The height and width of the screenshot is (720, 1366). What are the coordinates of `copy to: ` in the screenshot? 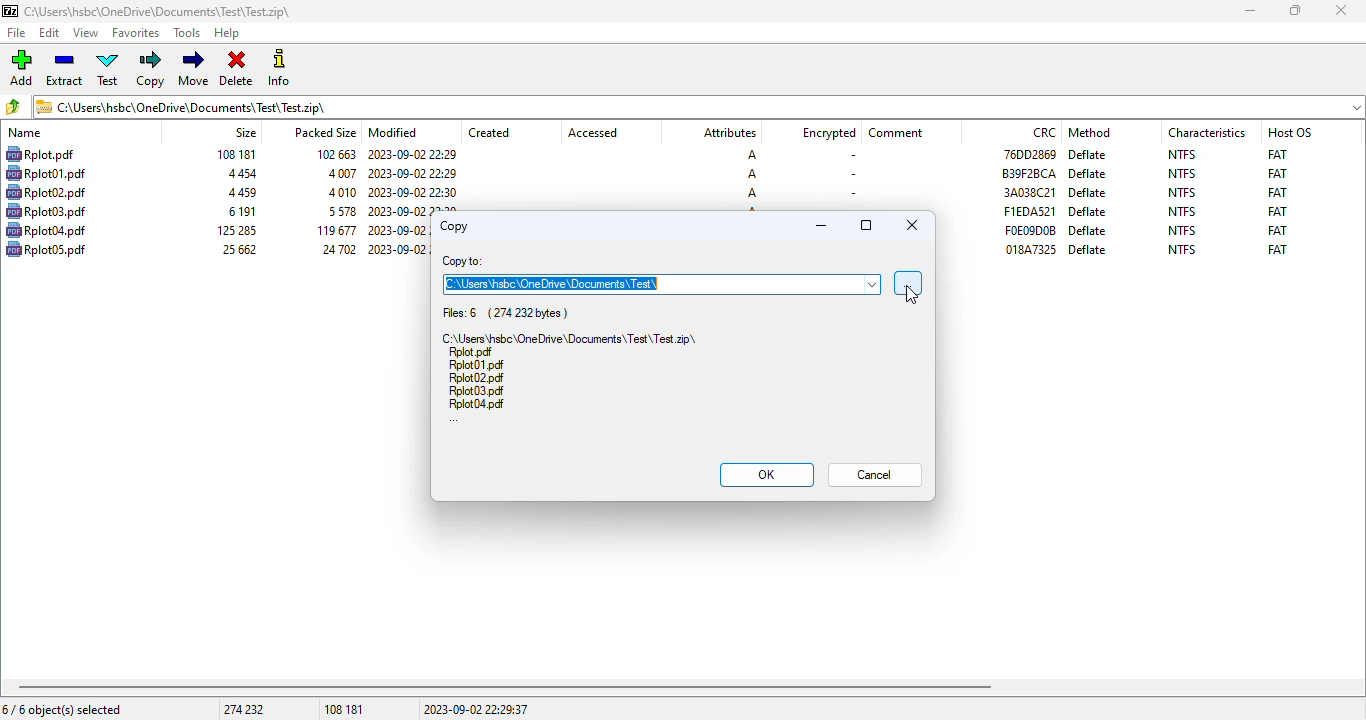 It's located at (462, 262).